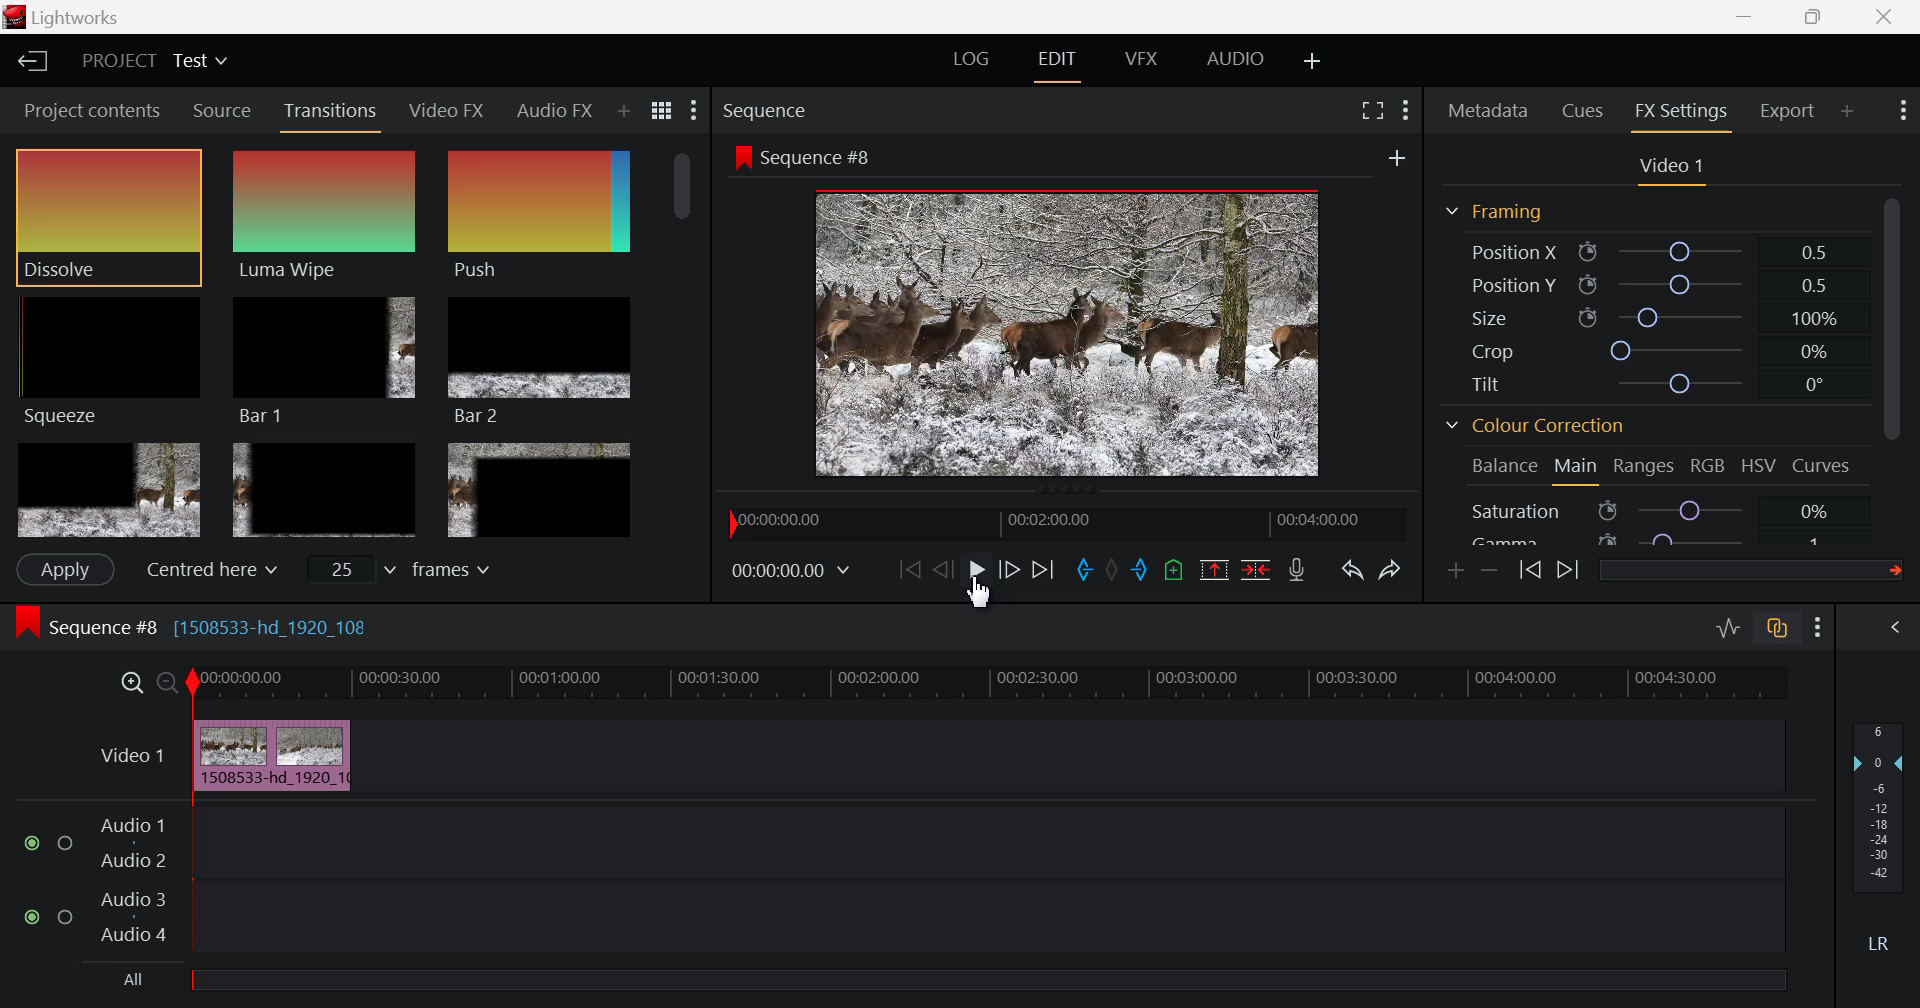  Describe the element at coordinates (685, 343) in the screenshot. I see `Scroll Bar` at that location.